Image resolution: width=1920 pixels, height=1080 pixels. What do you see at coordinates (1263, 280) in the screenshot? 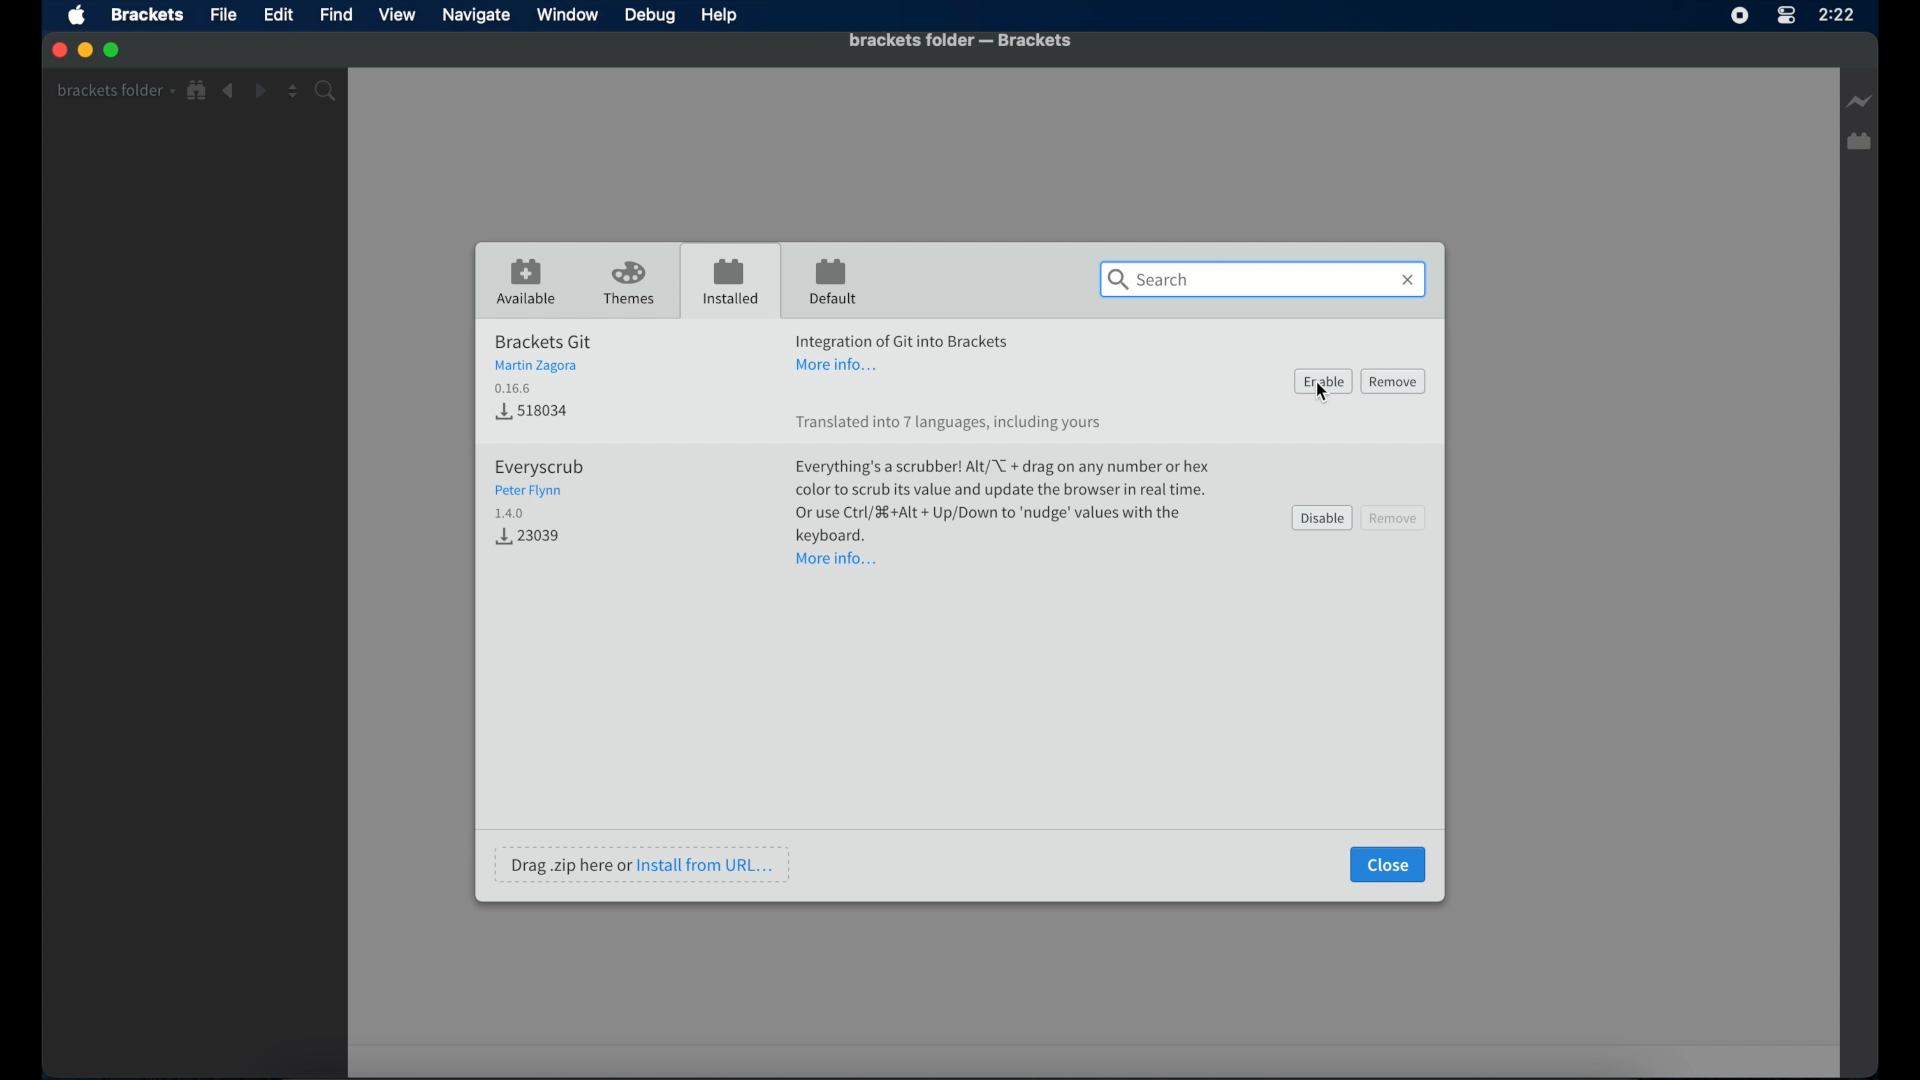
I see `search bar` at bounding box center [1263, 280].